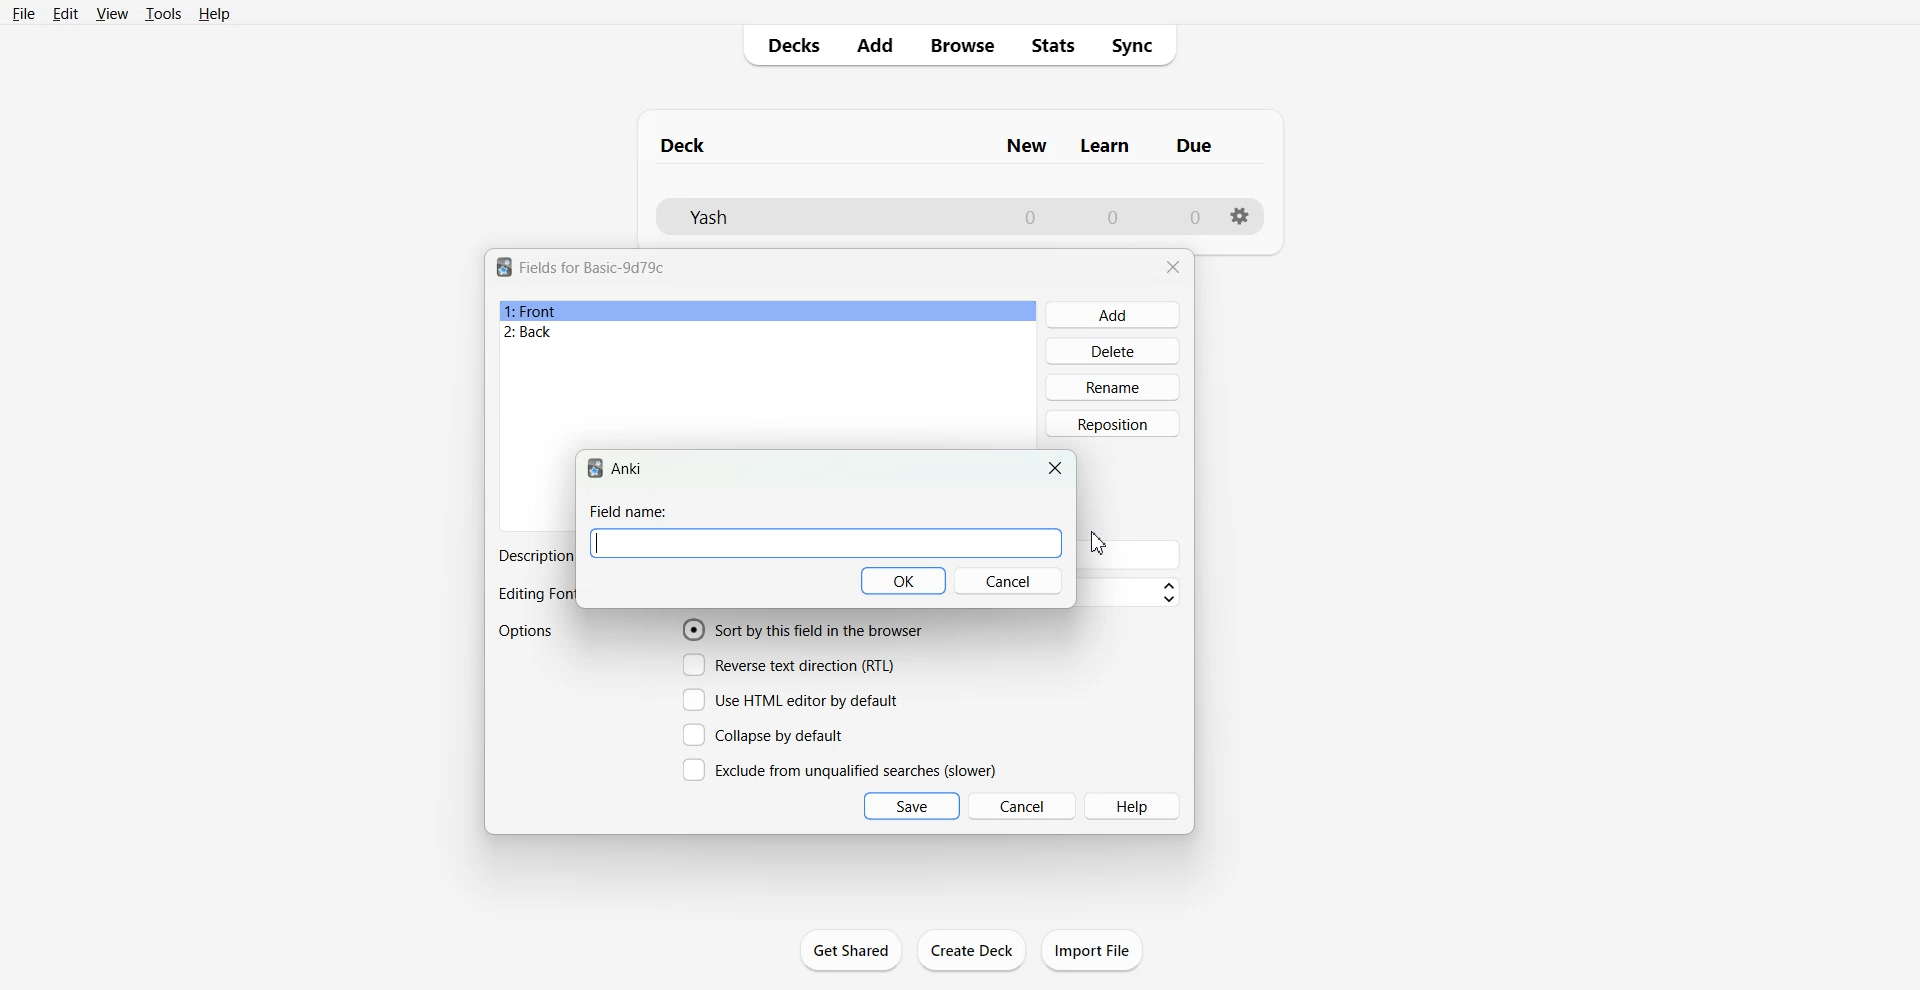  What do you see at coordinates (113, 13) in the screenshot?
I see `View` at bounding box center [113, 13].